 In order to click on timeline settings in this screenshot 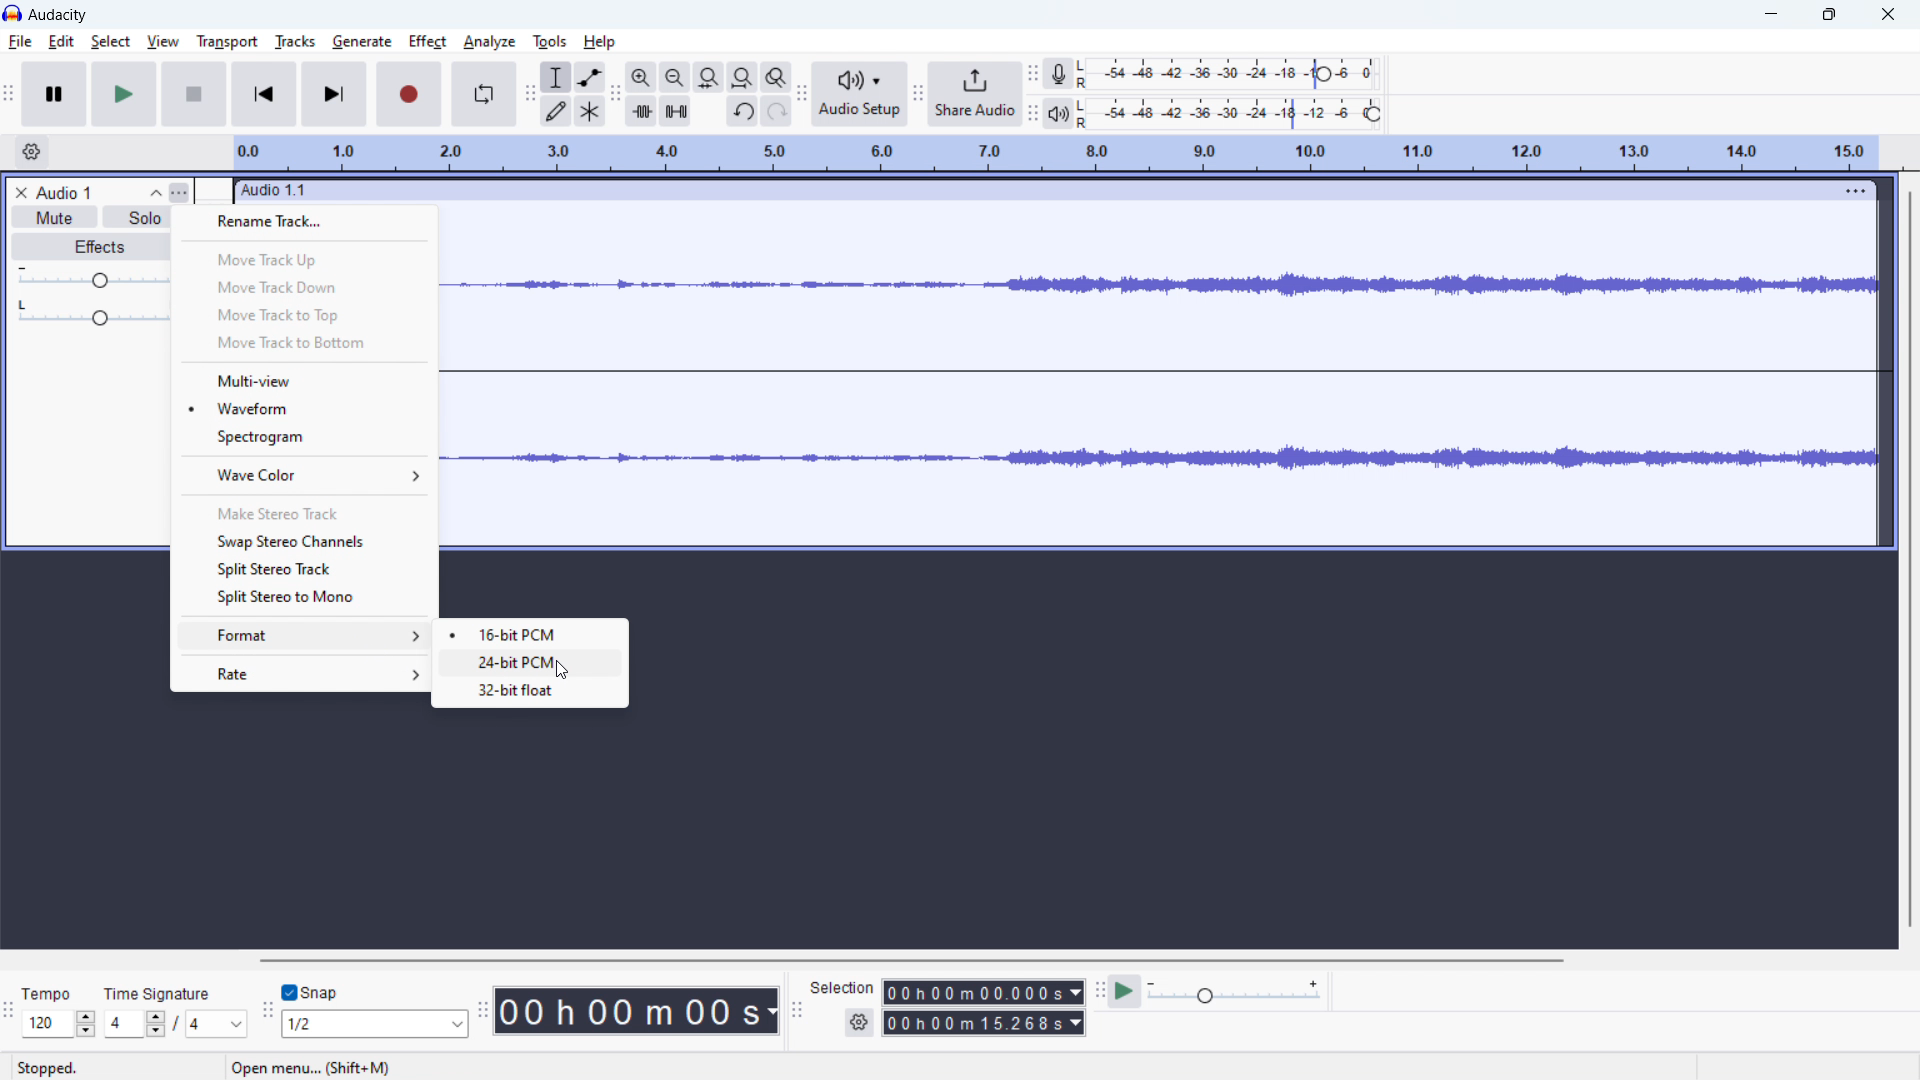, I will do `click(32, 151)`.